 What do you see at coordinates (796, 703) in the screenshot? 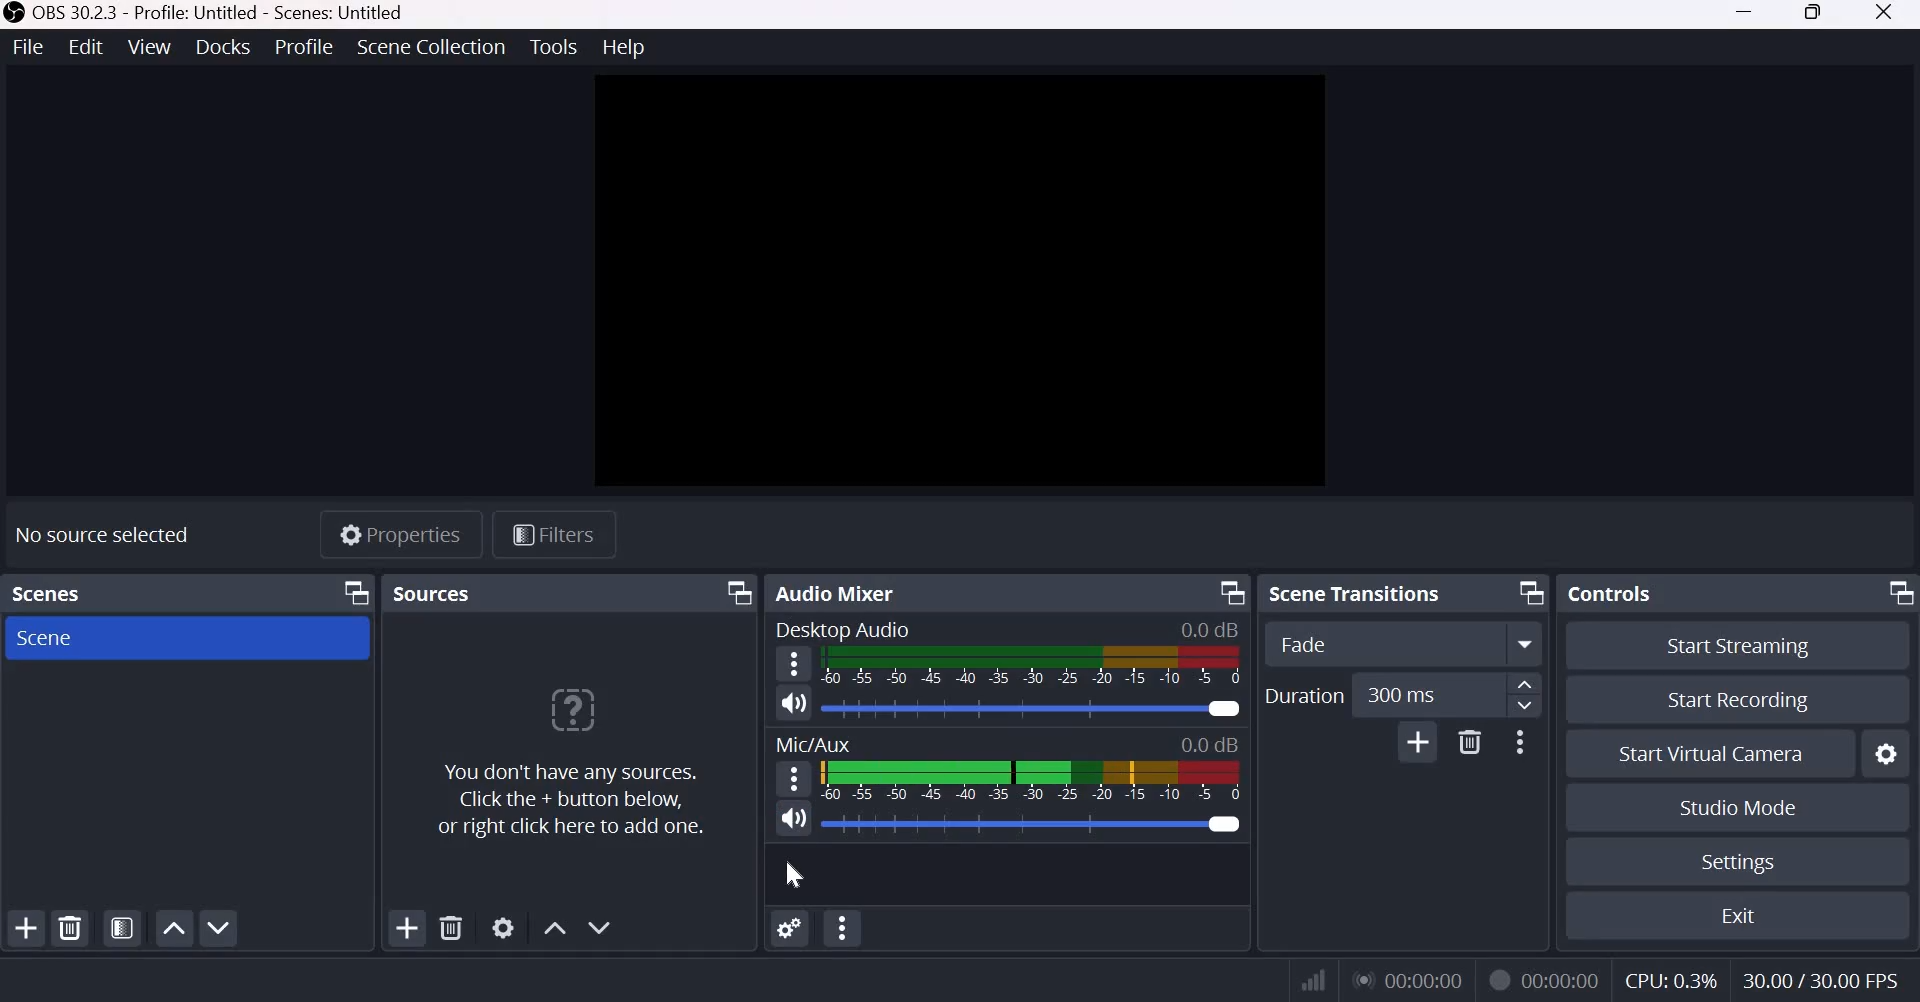
I see `Speaker icon` at bounding box center [796, 703].